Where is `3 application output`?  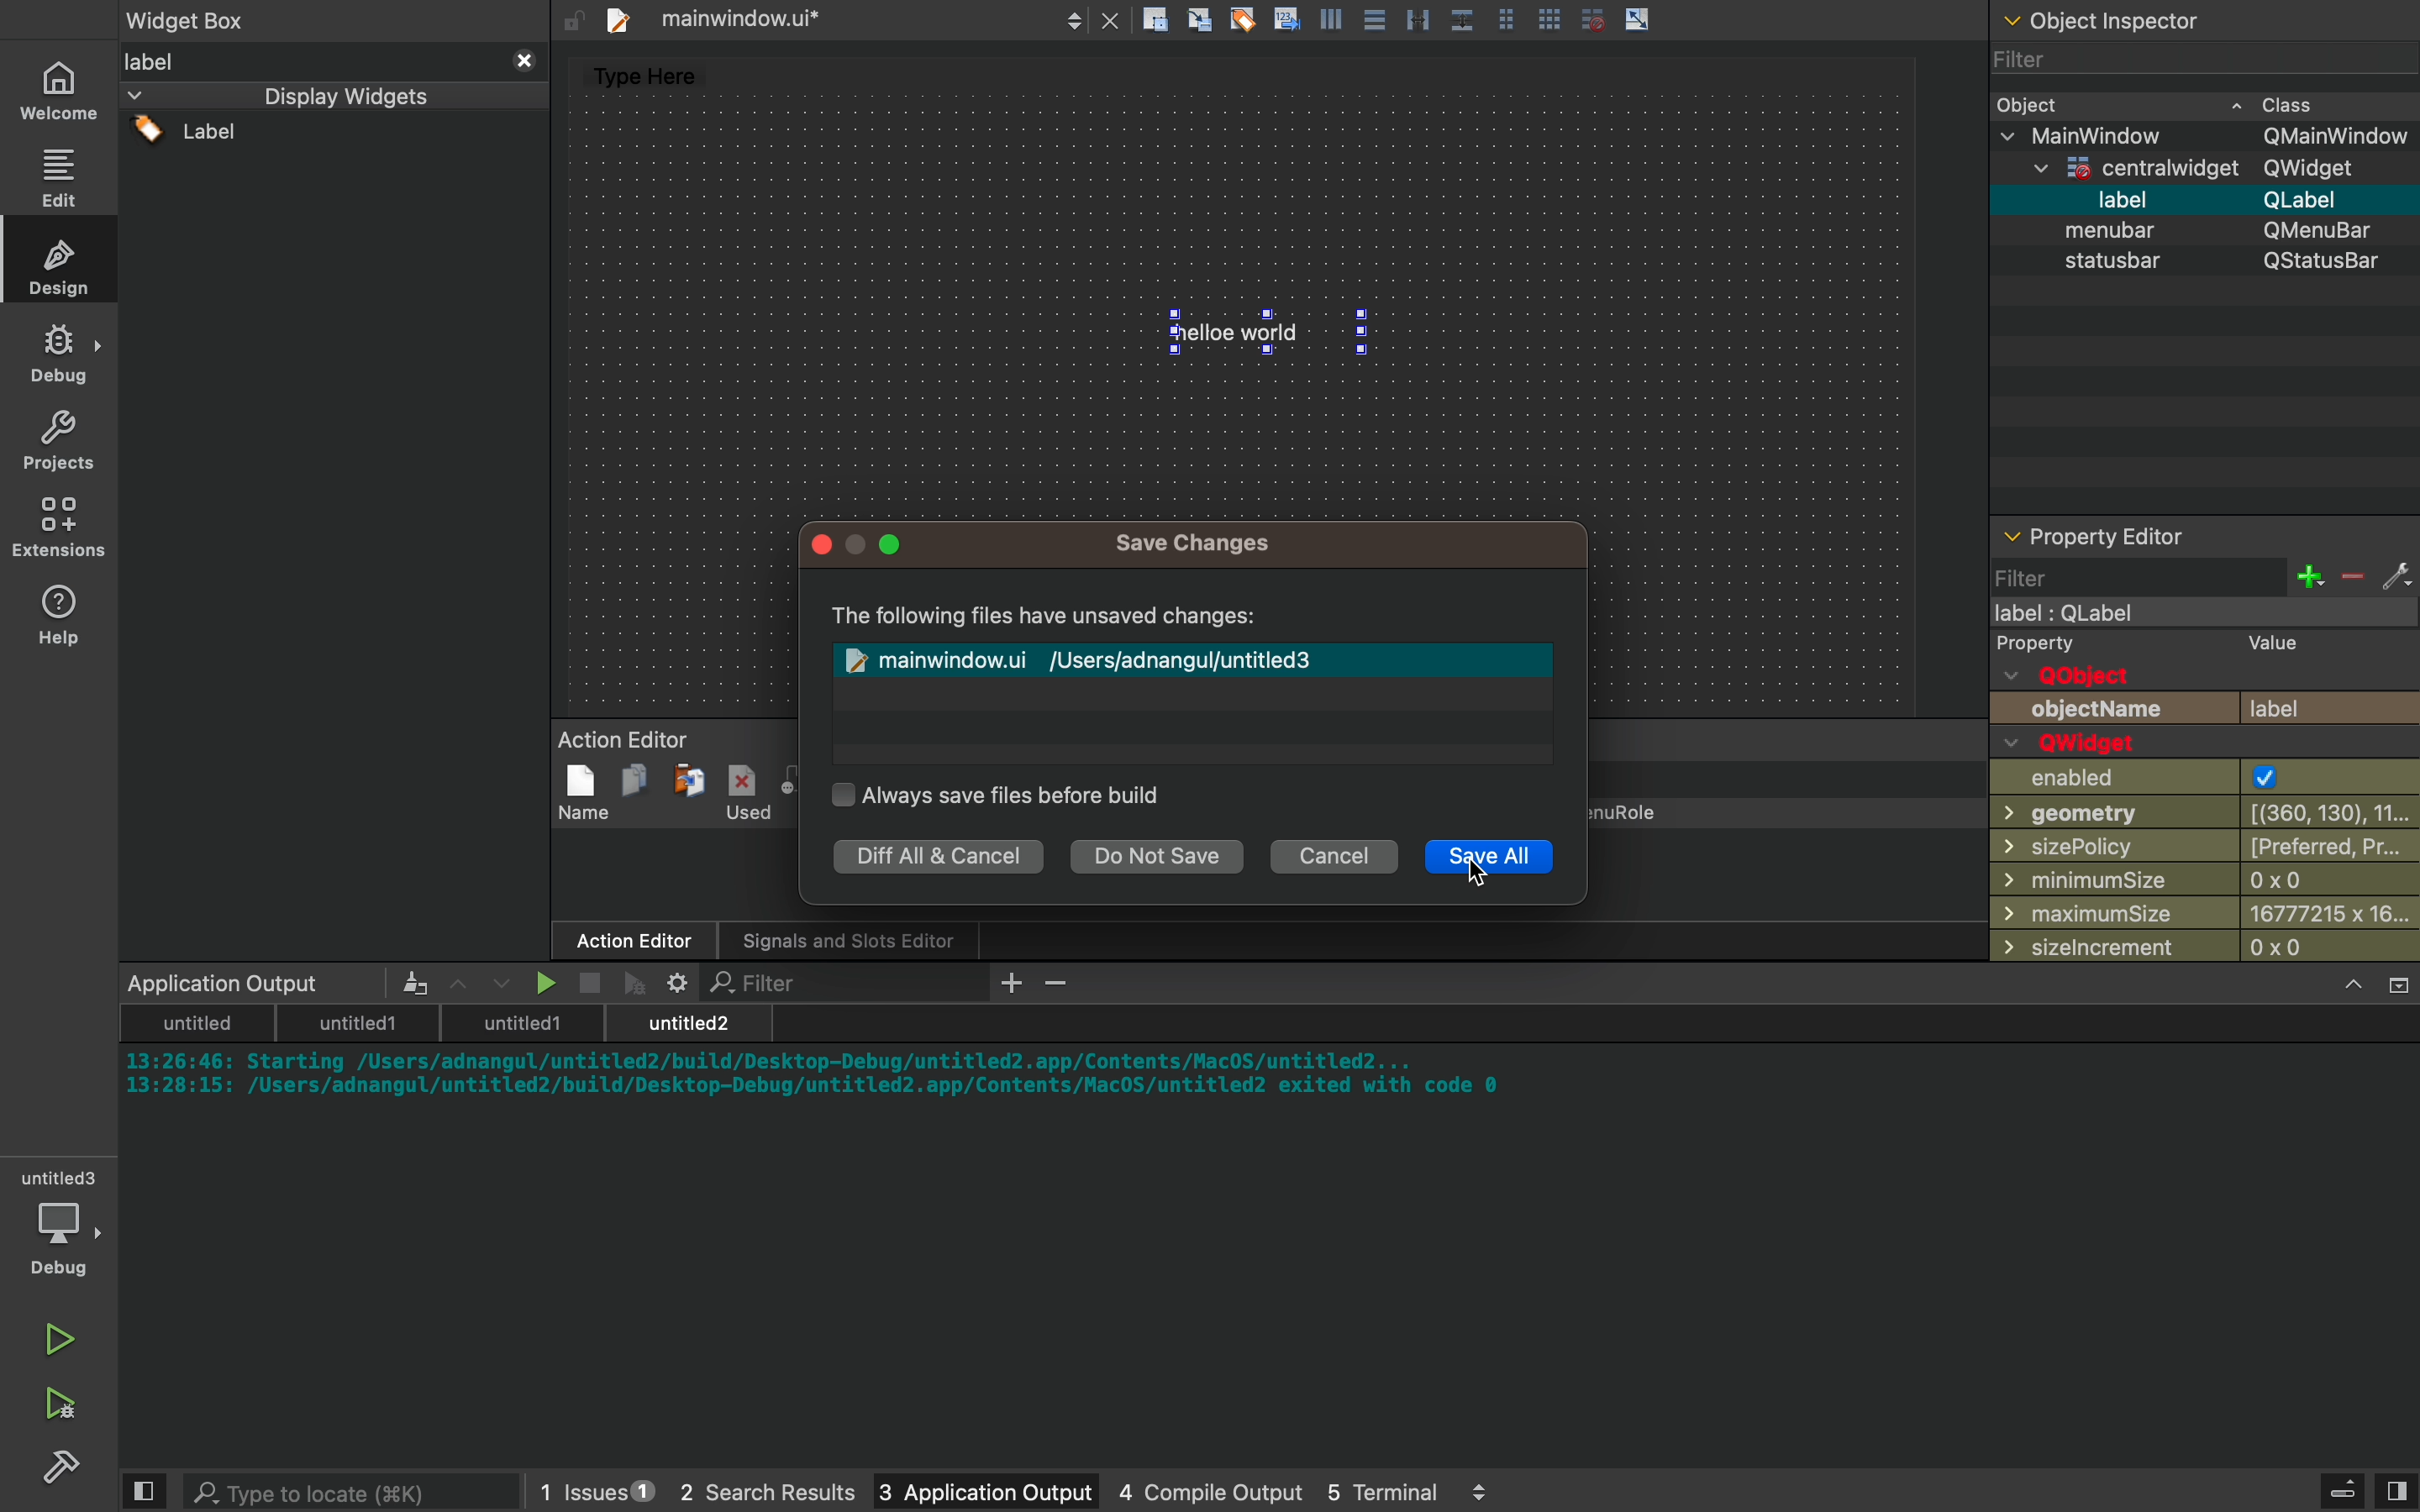
3 application output is located at coordinates (958, 1493).